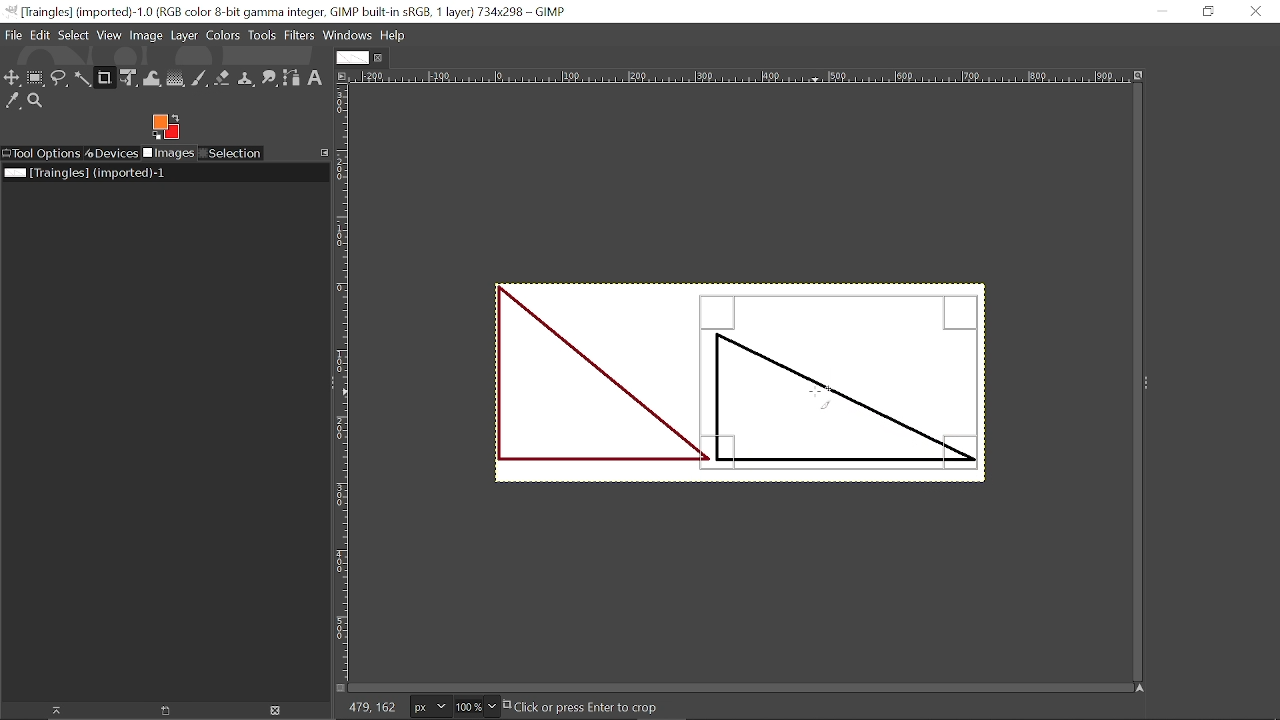  What do you see at coordinates (392, 35) in the screenshot?
I see `Help` at bounding box center [392, 35].